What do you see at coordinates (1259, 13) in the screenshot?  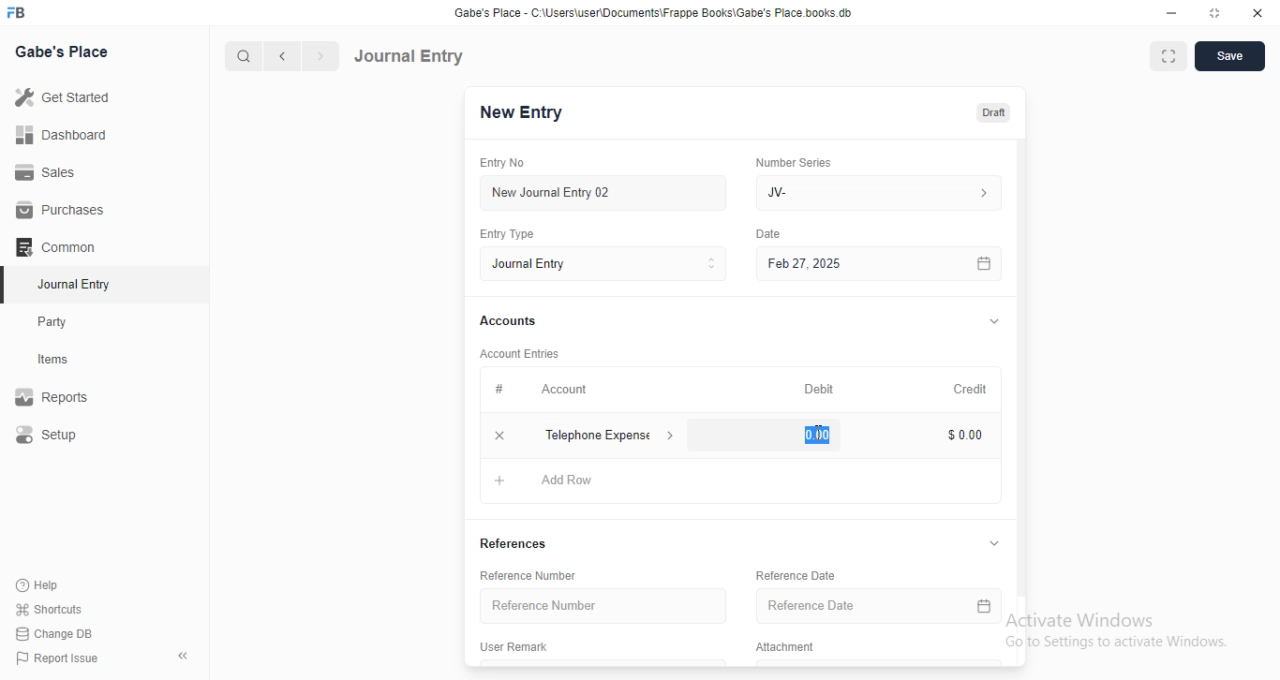 I see `Close` at bounding box center [1259, 13].